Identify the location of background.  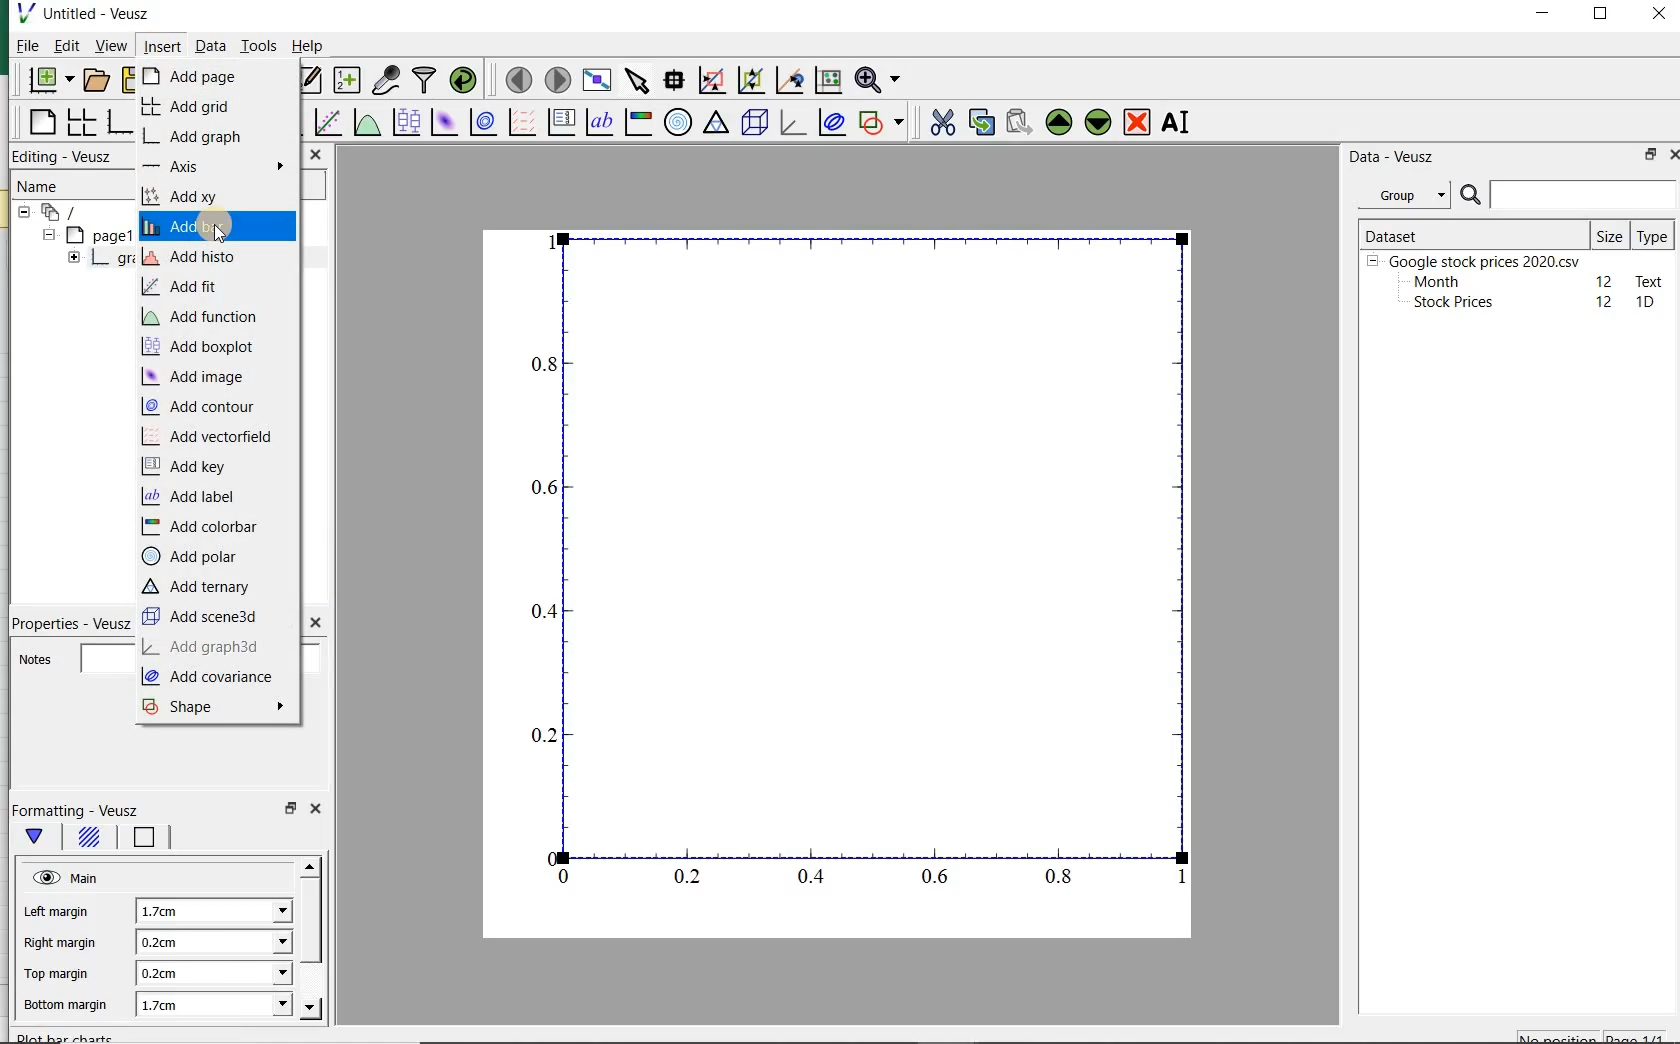
(89, 840).